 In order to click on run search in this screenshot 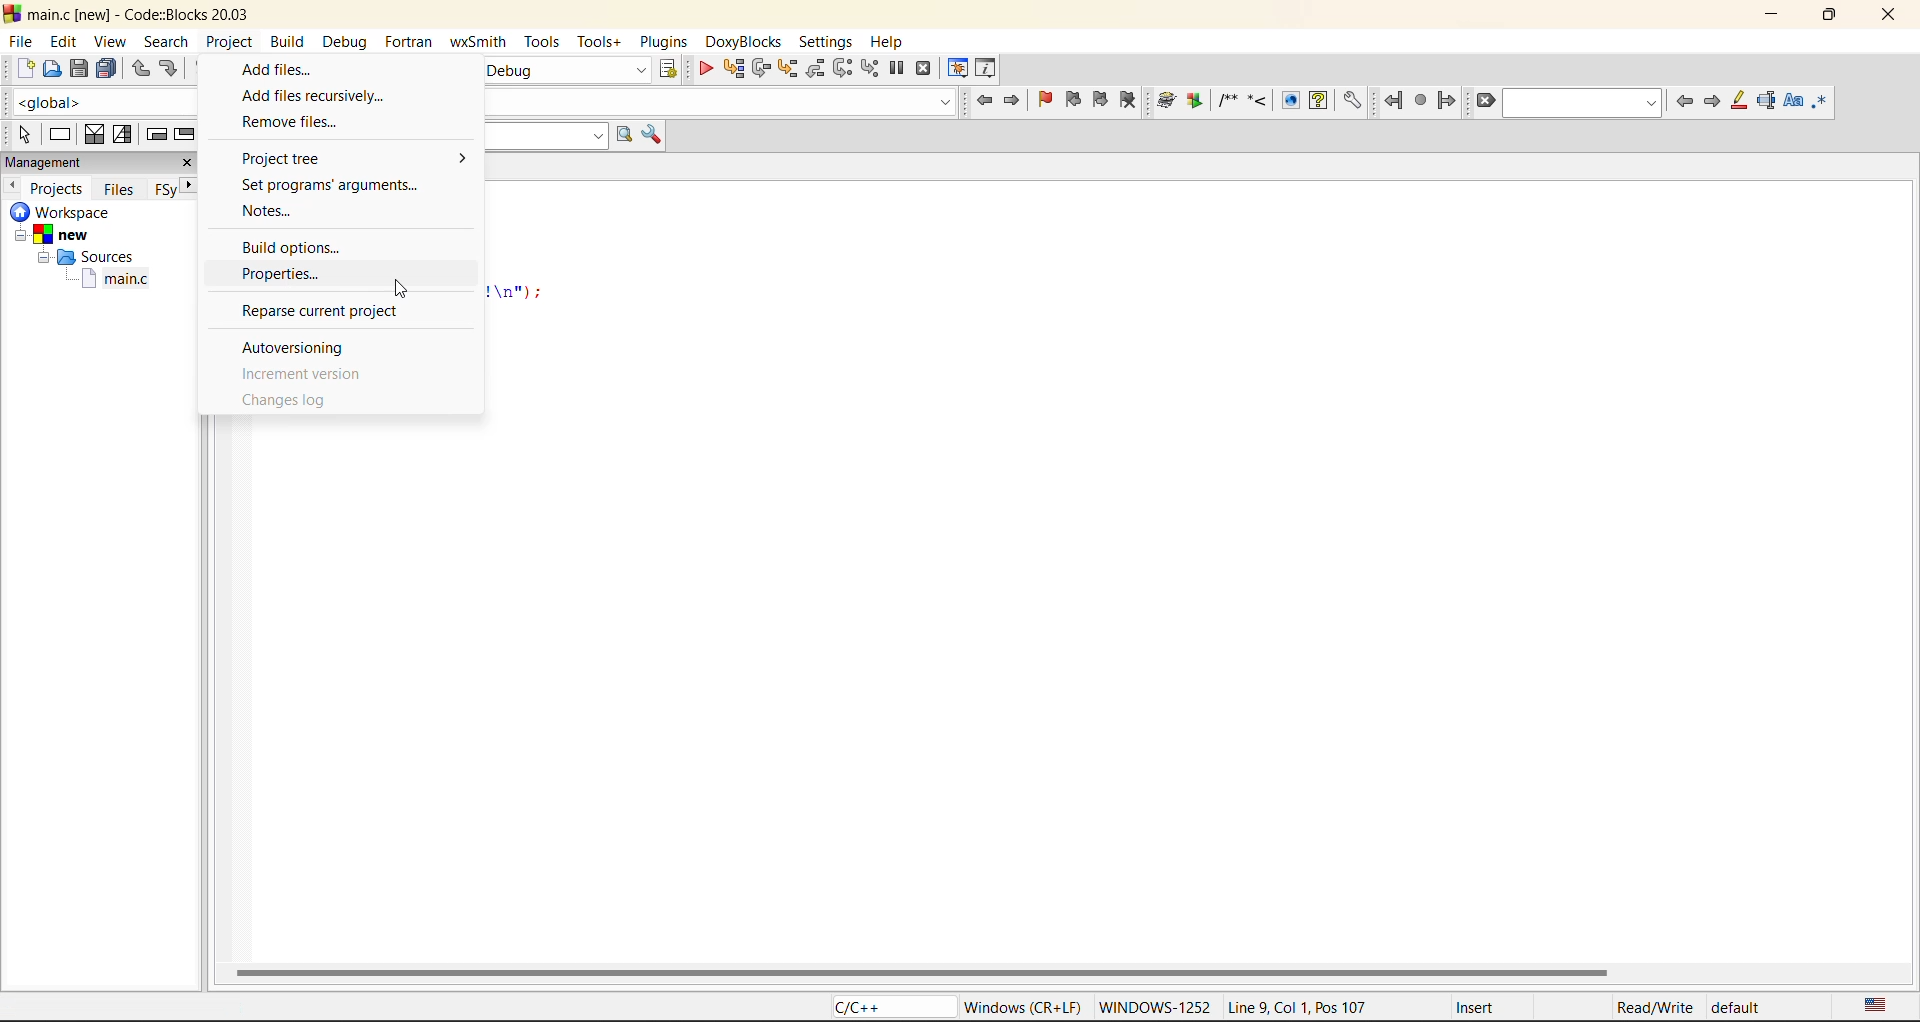, I will do `click(627, 134)`.